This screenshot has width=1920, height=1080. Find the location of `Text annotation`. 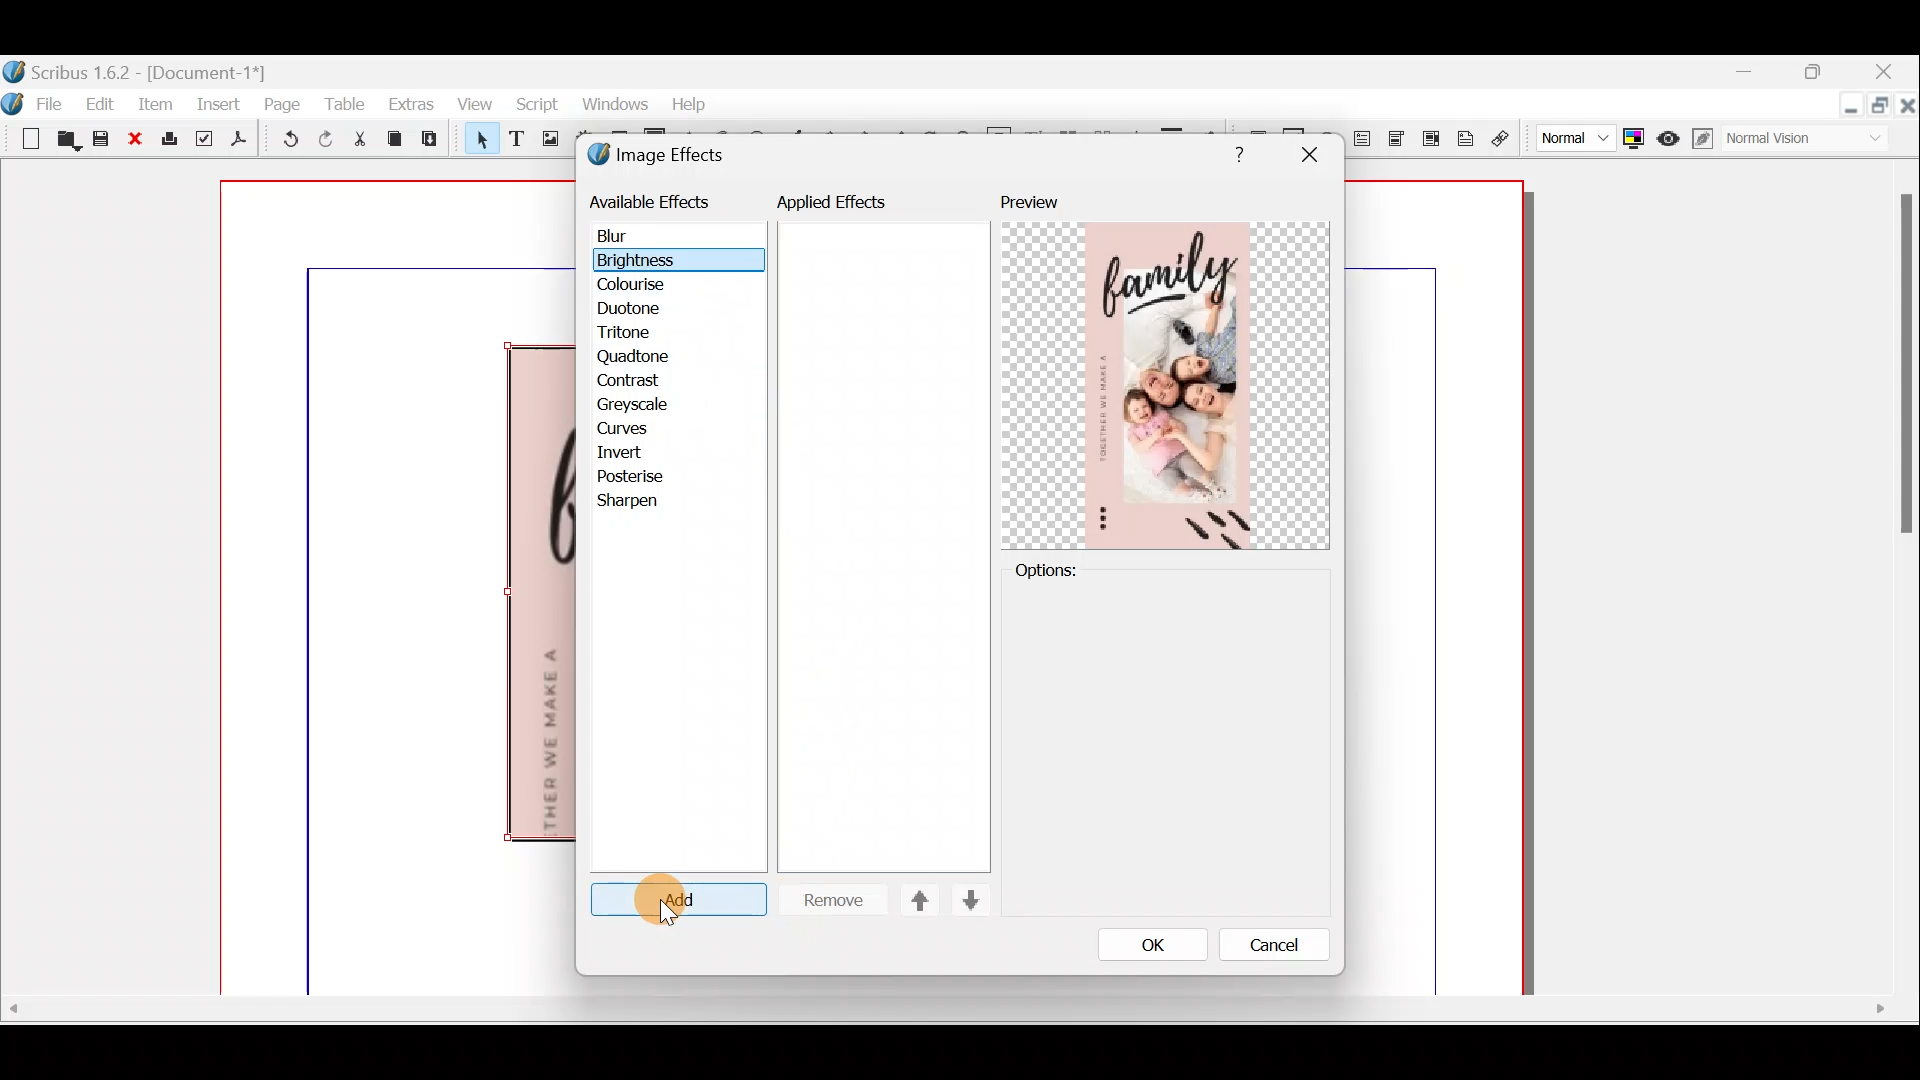

Text annotation is located at coordinates (1465, 136).